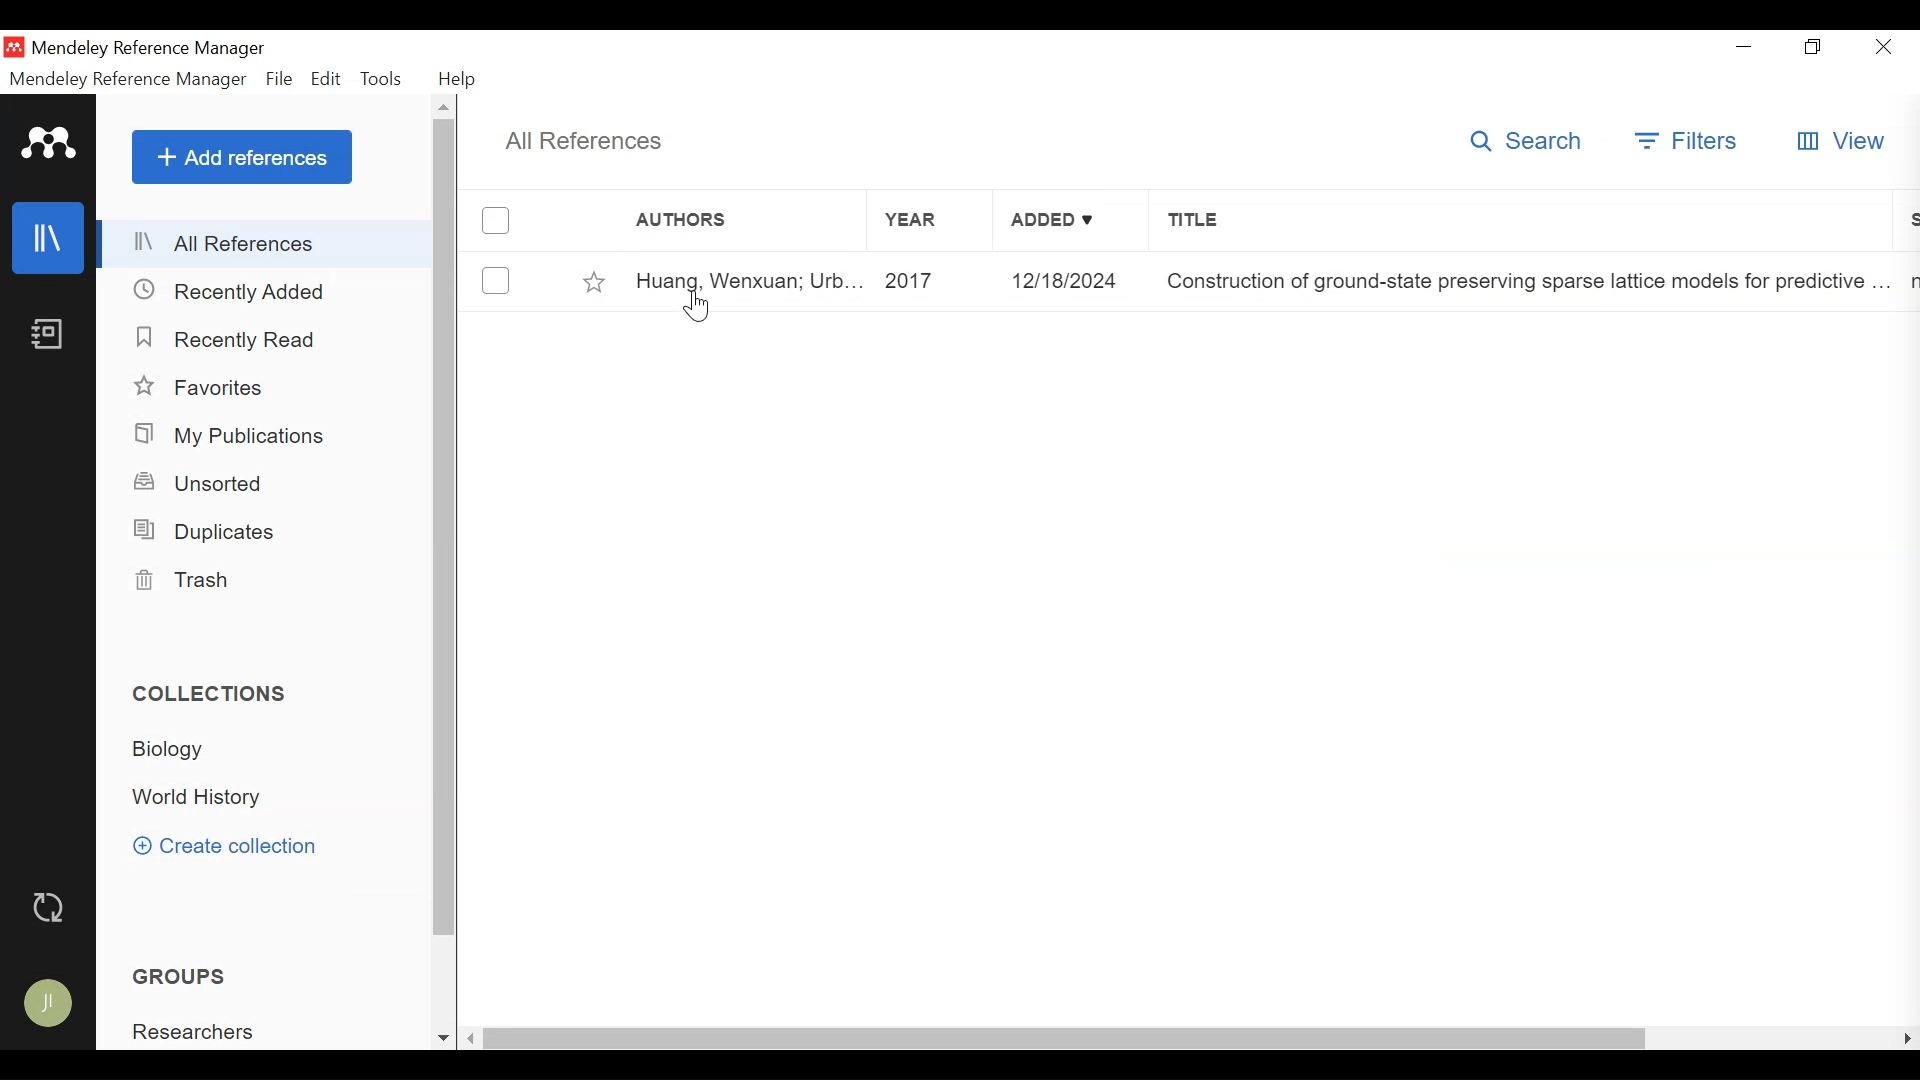 Image resolution: width=1920 pixels, height=1080 pixels. What do you see at coordinates (581, 141) in the screenshot?
I see `All References` at bounding box center [581, 141].